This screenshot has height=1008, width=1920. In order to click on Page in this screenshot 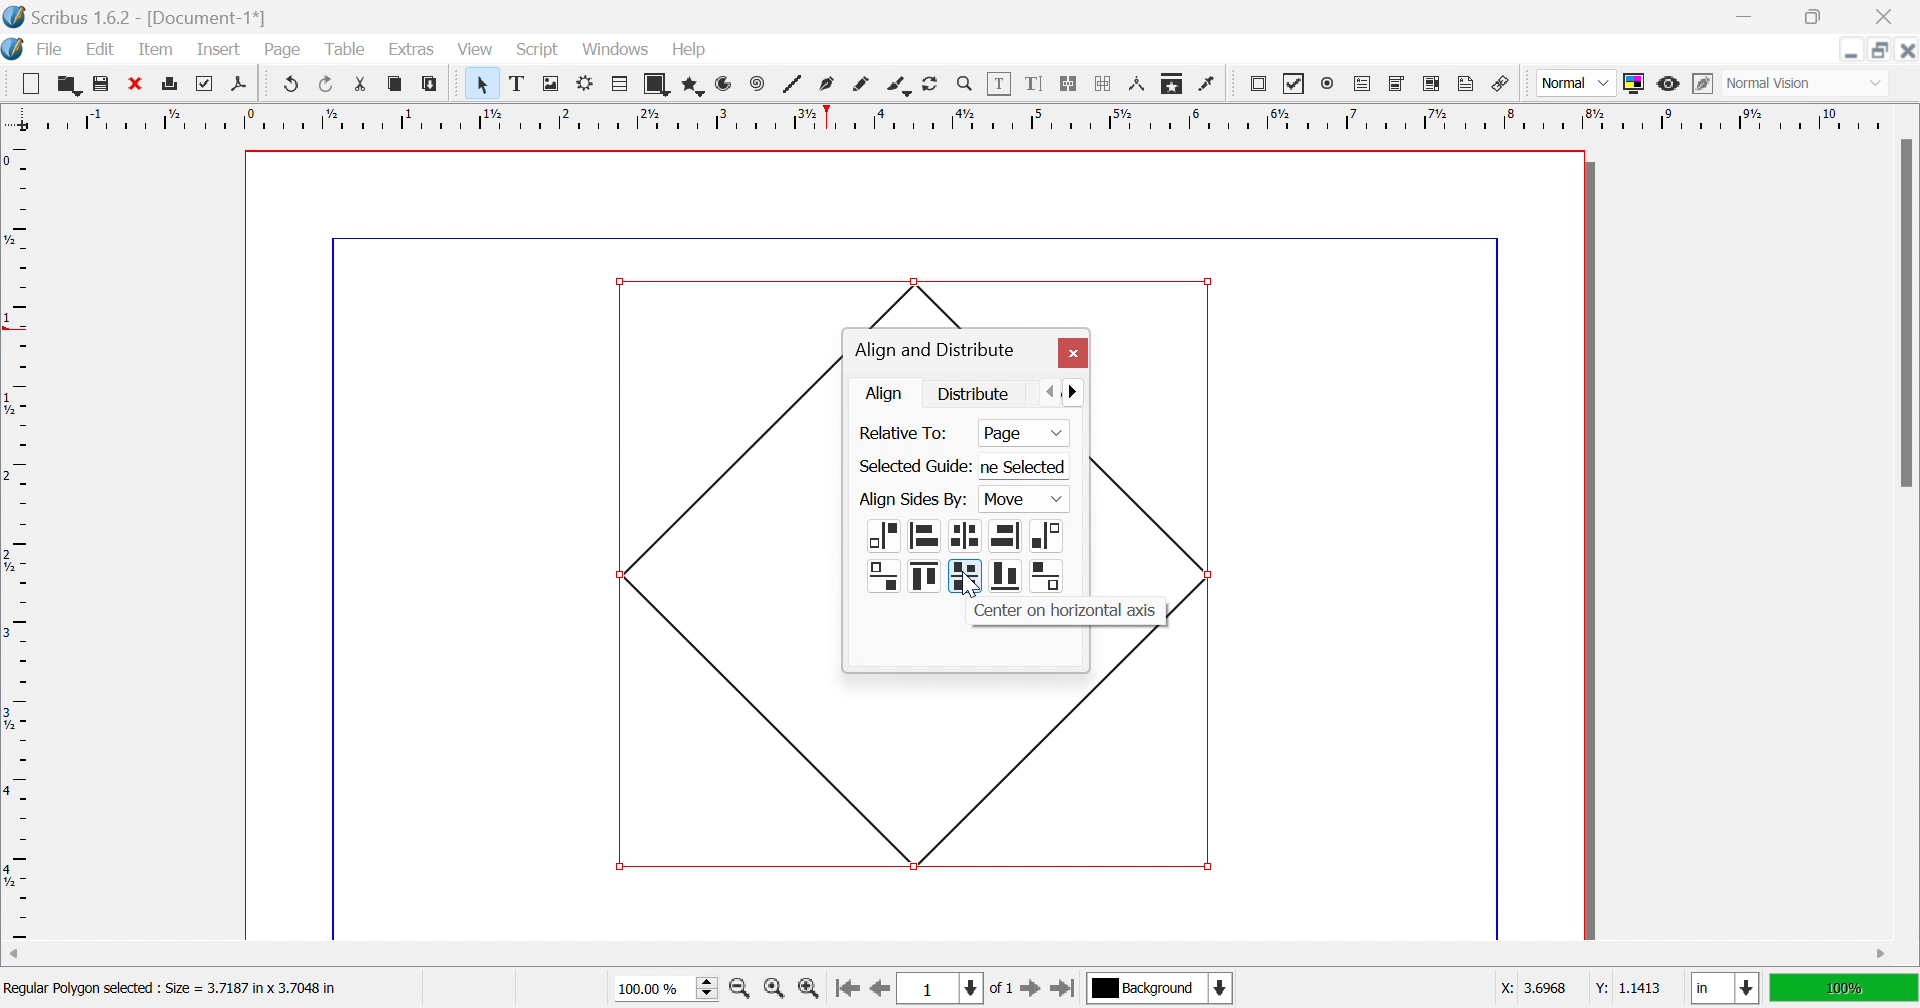, I will do `click(1023, 434)`.